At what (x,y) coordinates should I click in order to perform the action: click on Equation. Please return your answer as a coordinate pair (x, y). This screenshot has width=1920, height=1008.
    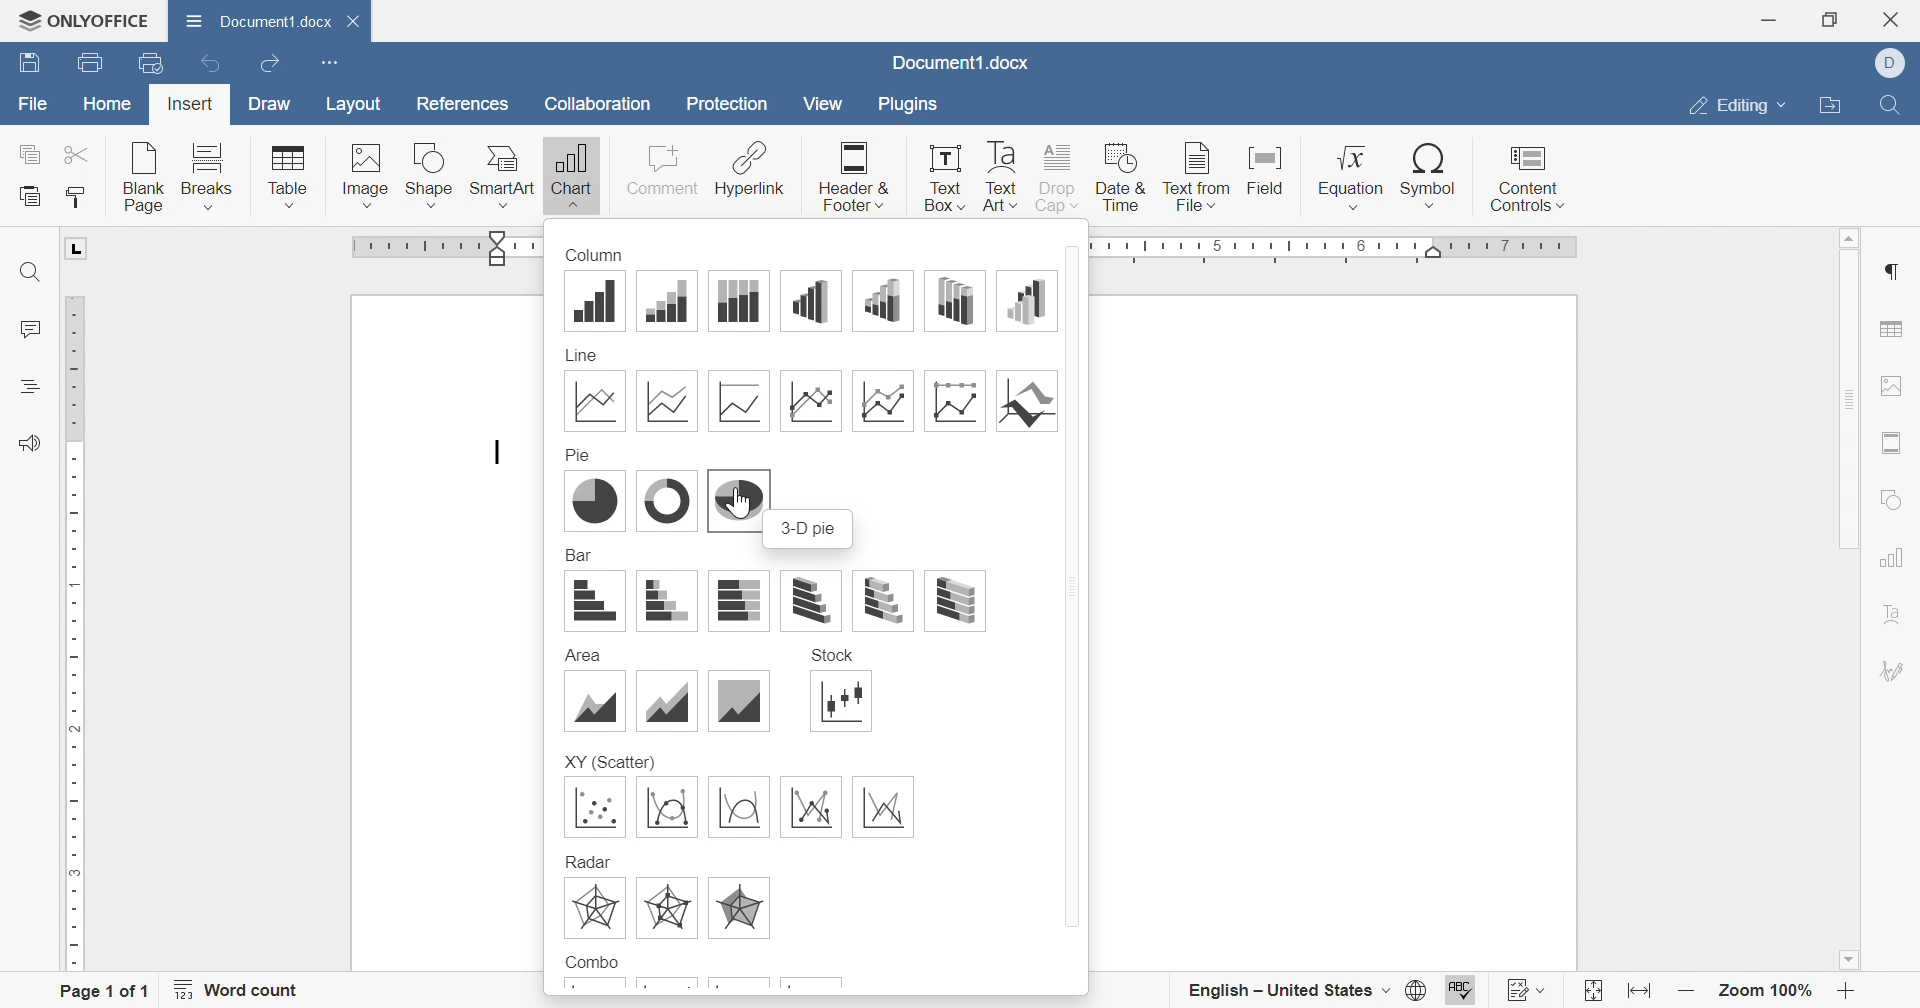
    Looking at the image, I should click on (1348, 176).